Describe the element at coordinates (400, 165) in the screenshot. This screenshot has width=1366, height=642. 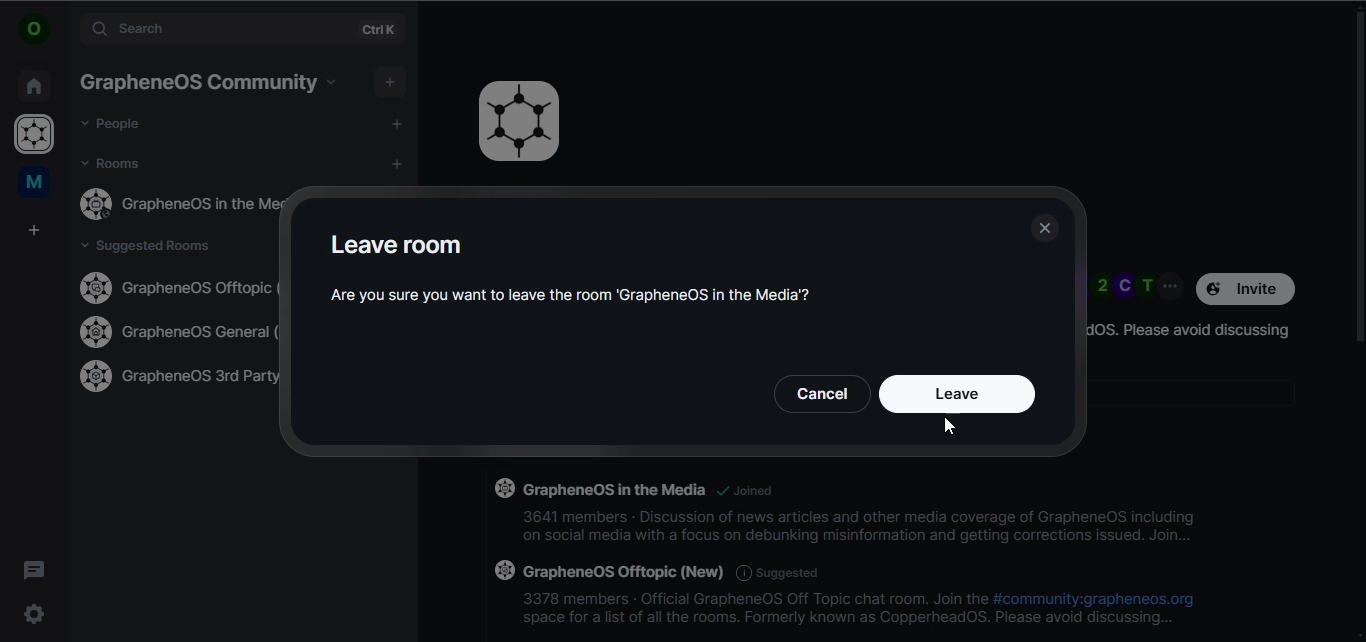
I see `add room` at that location.